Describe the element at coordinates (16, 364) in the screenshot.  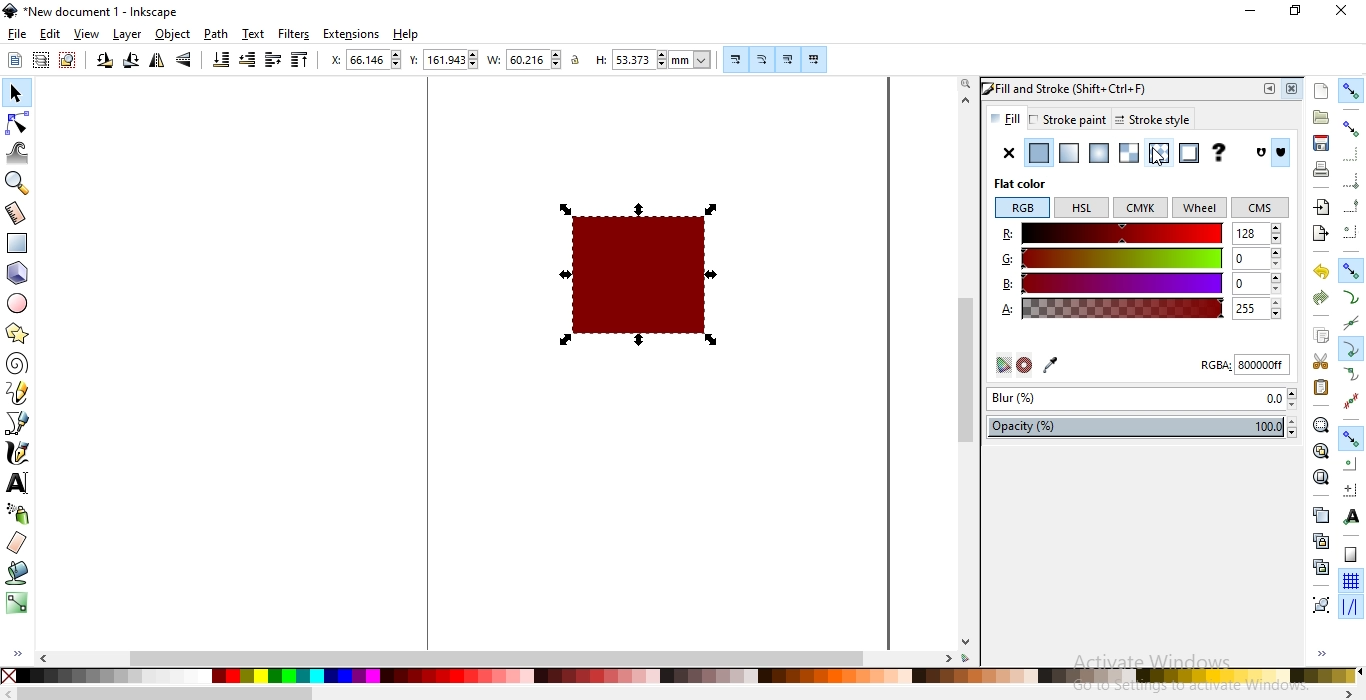
I see `create spiral` at that location.